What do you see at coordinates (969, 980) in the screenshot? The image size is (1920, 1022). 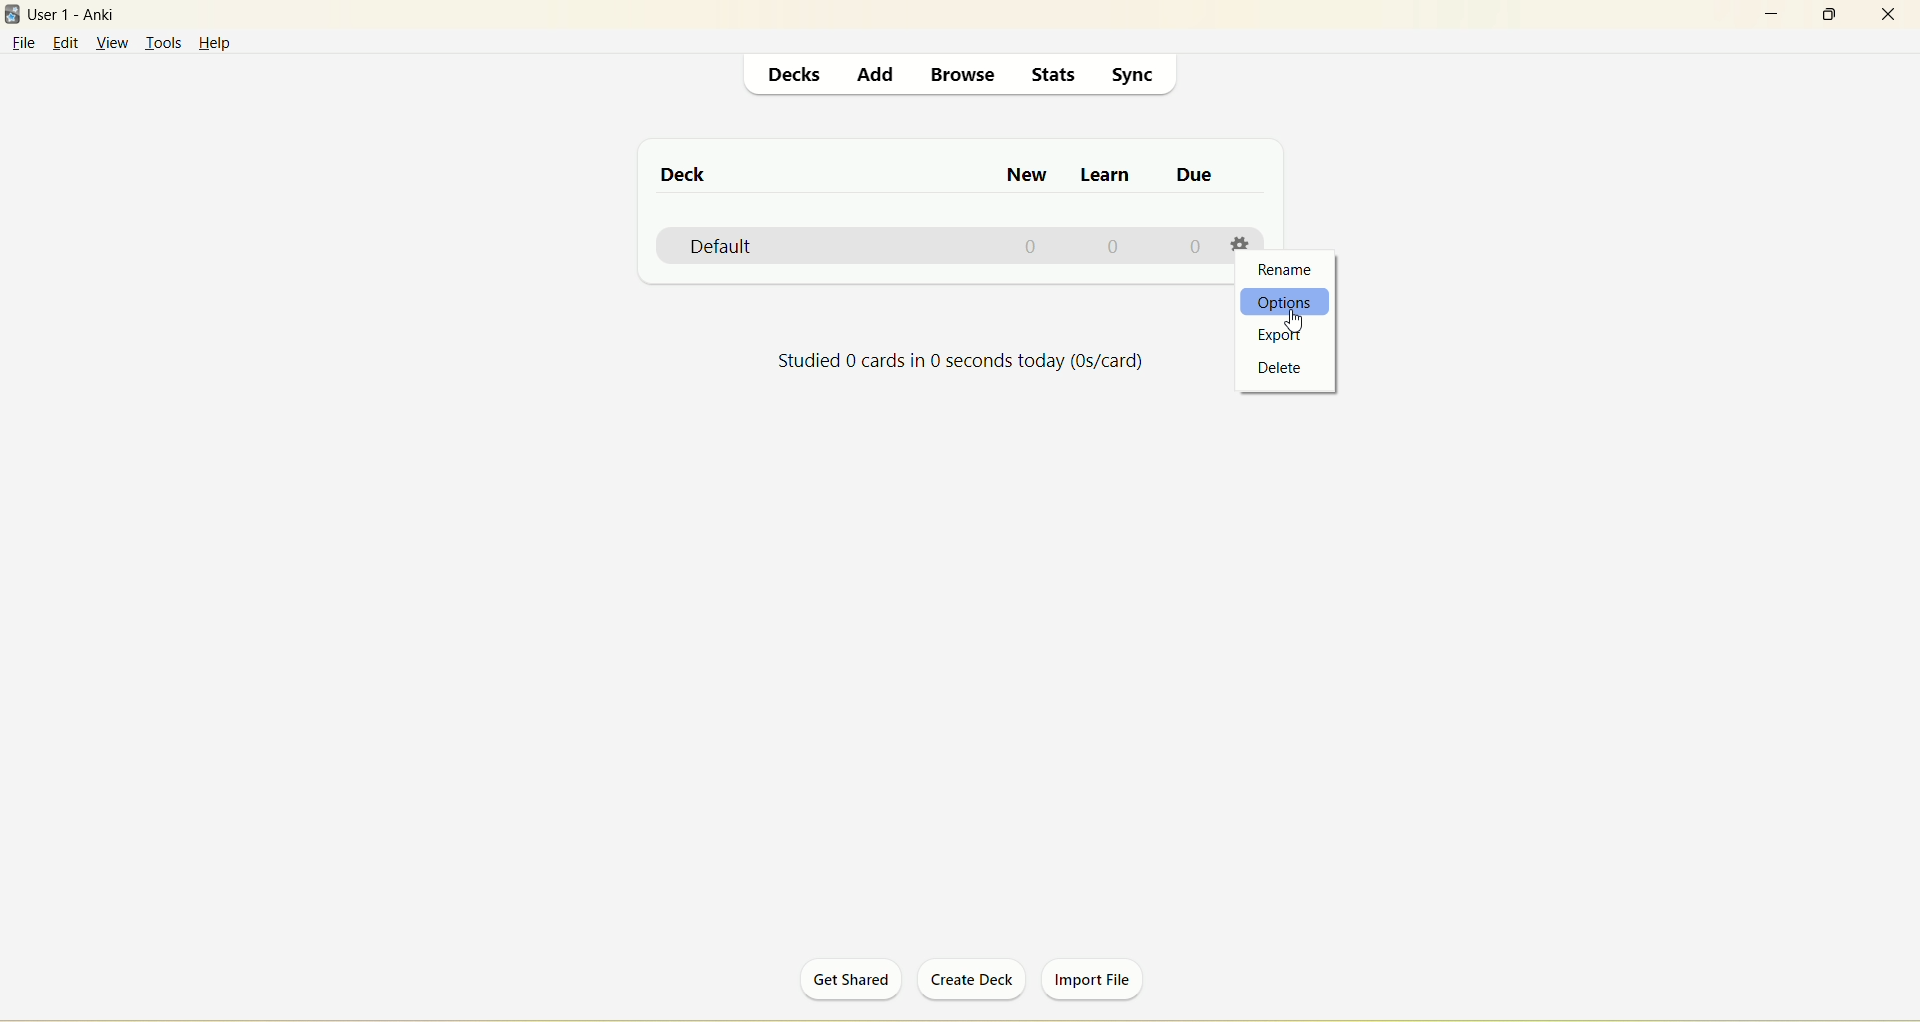 I see `create deck` at bounding box center [969, 980].